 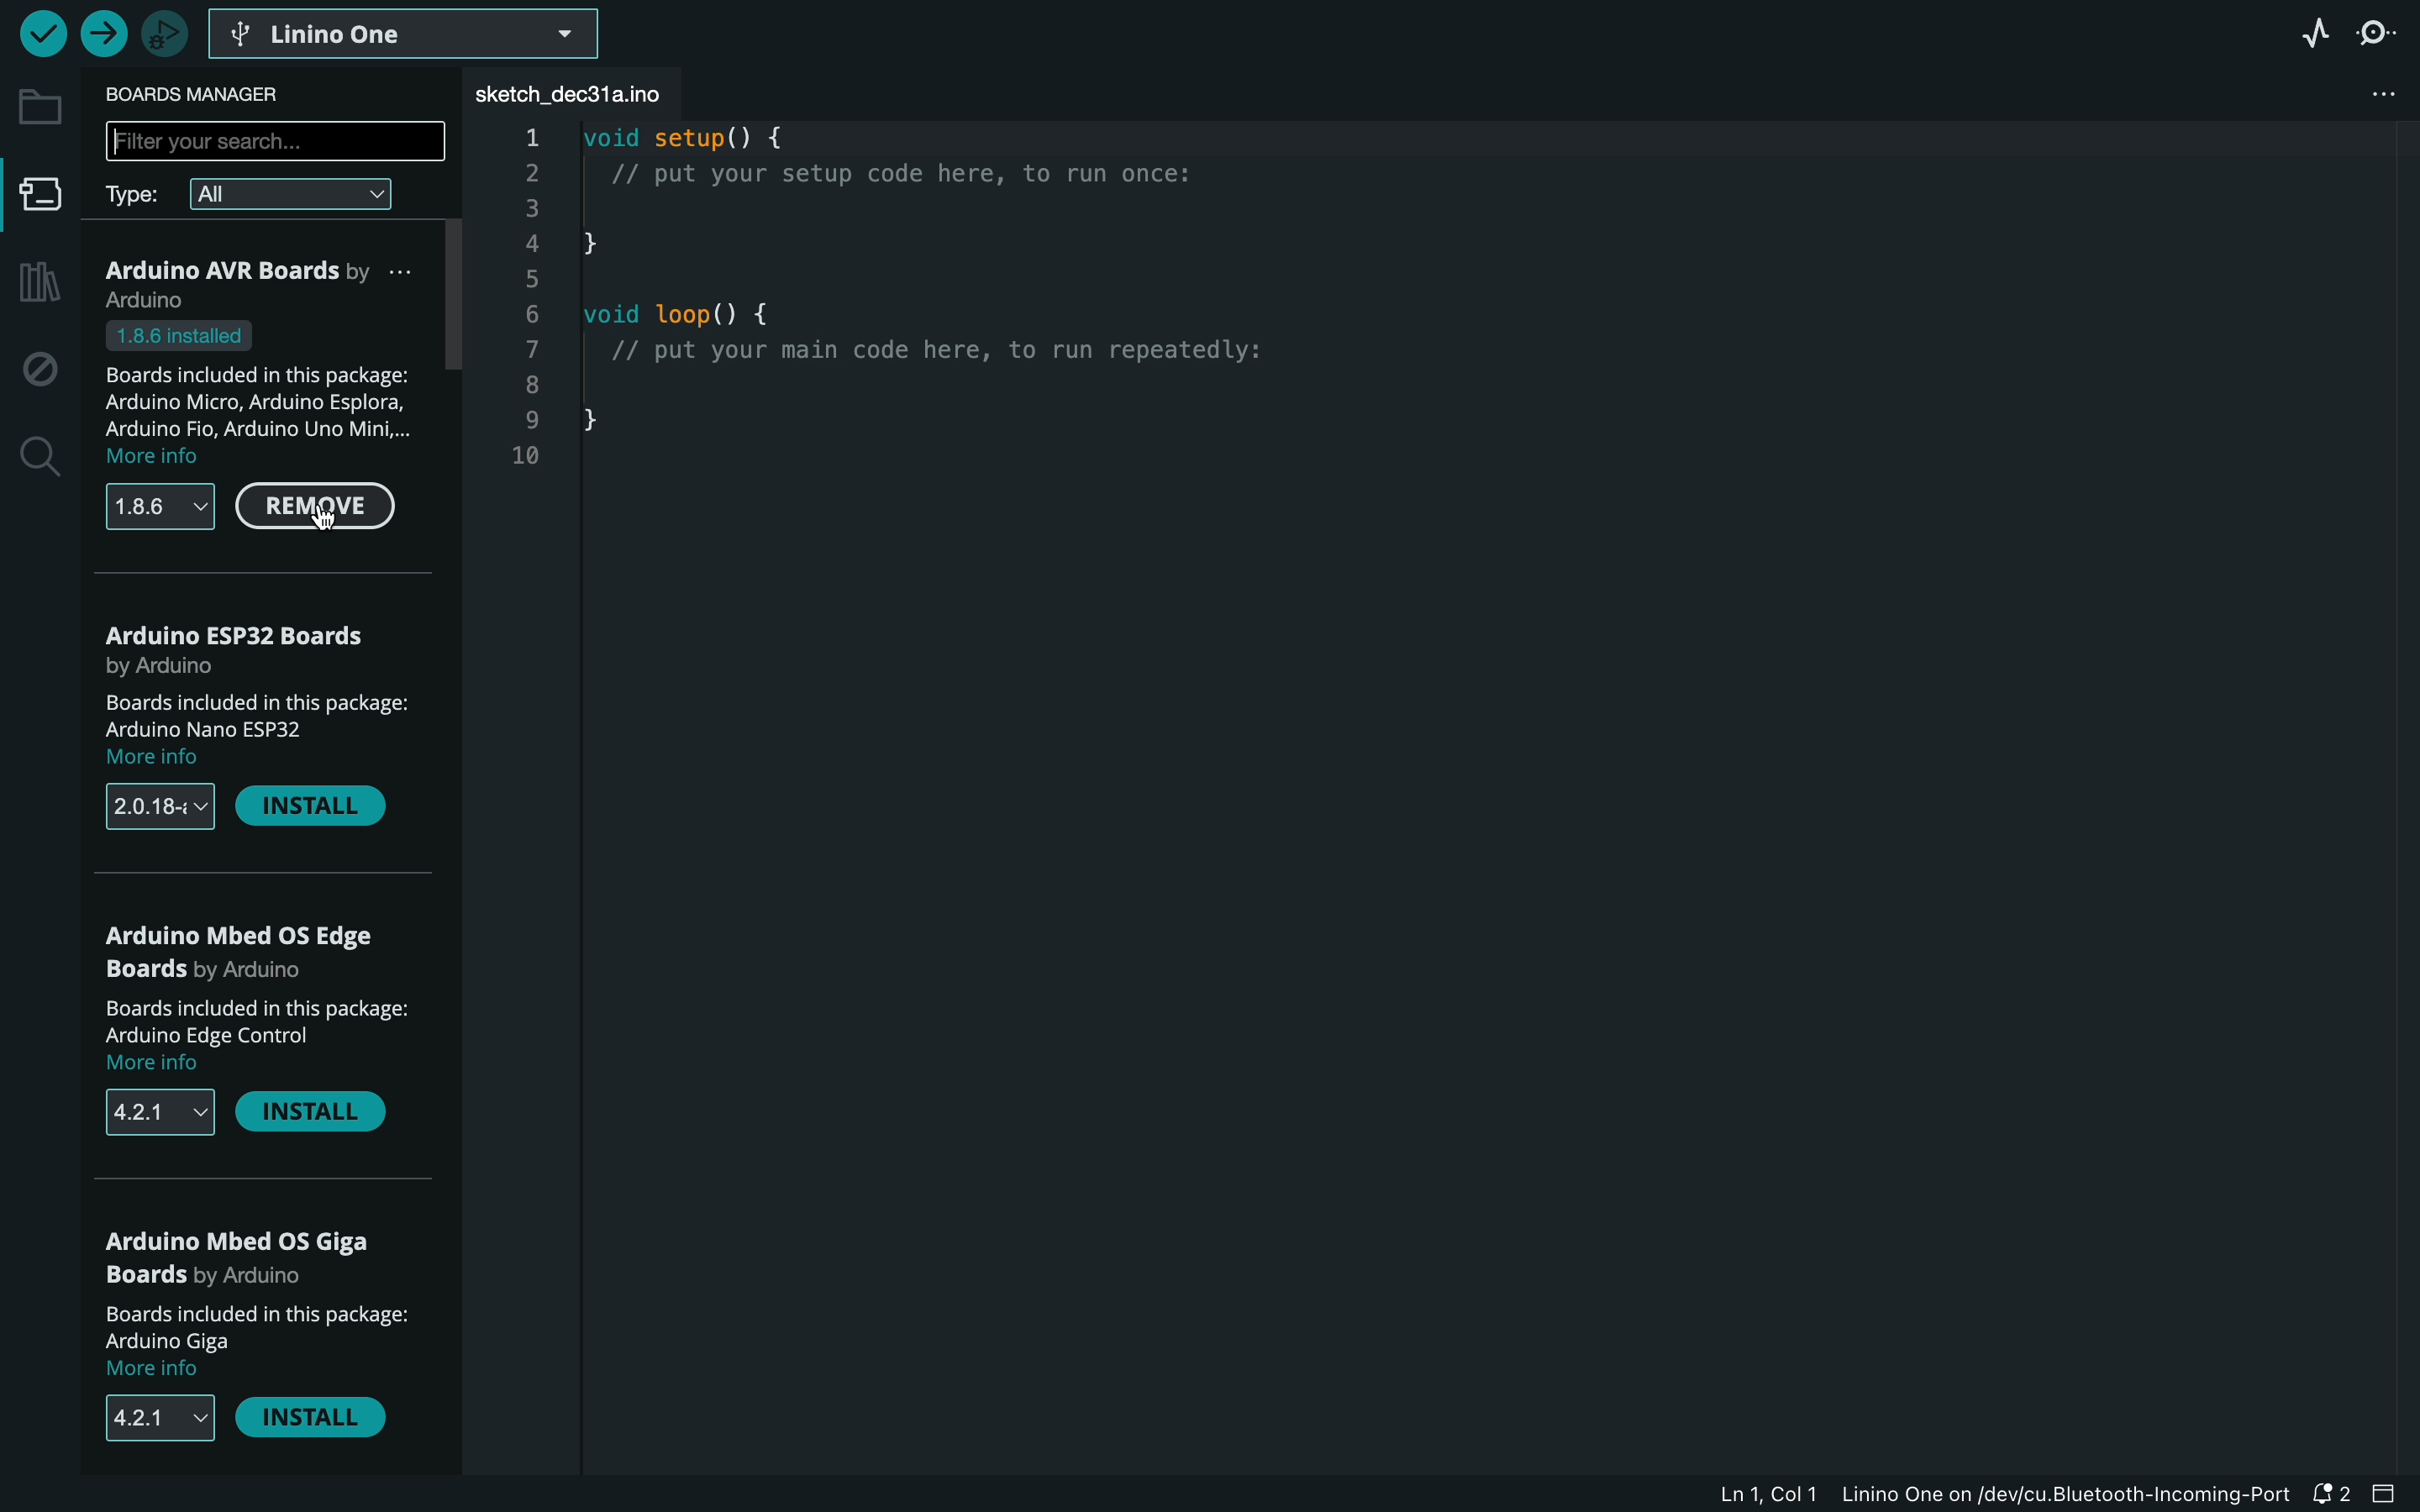 I want to click on search, so click(x=37, y=454).